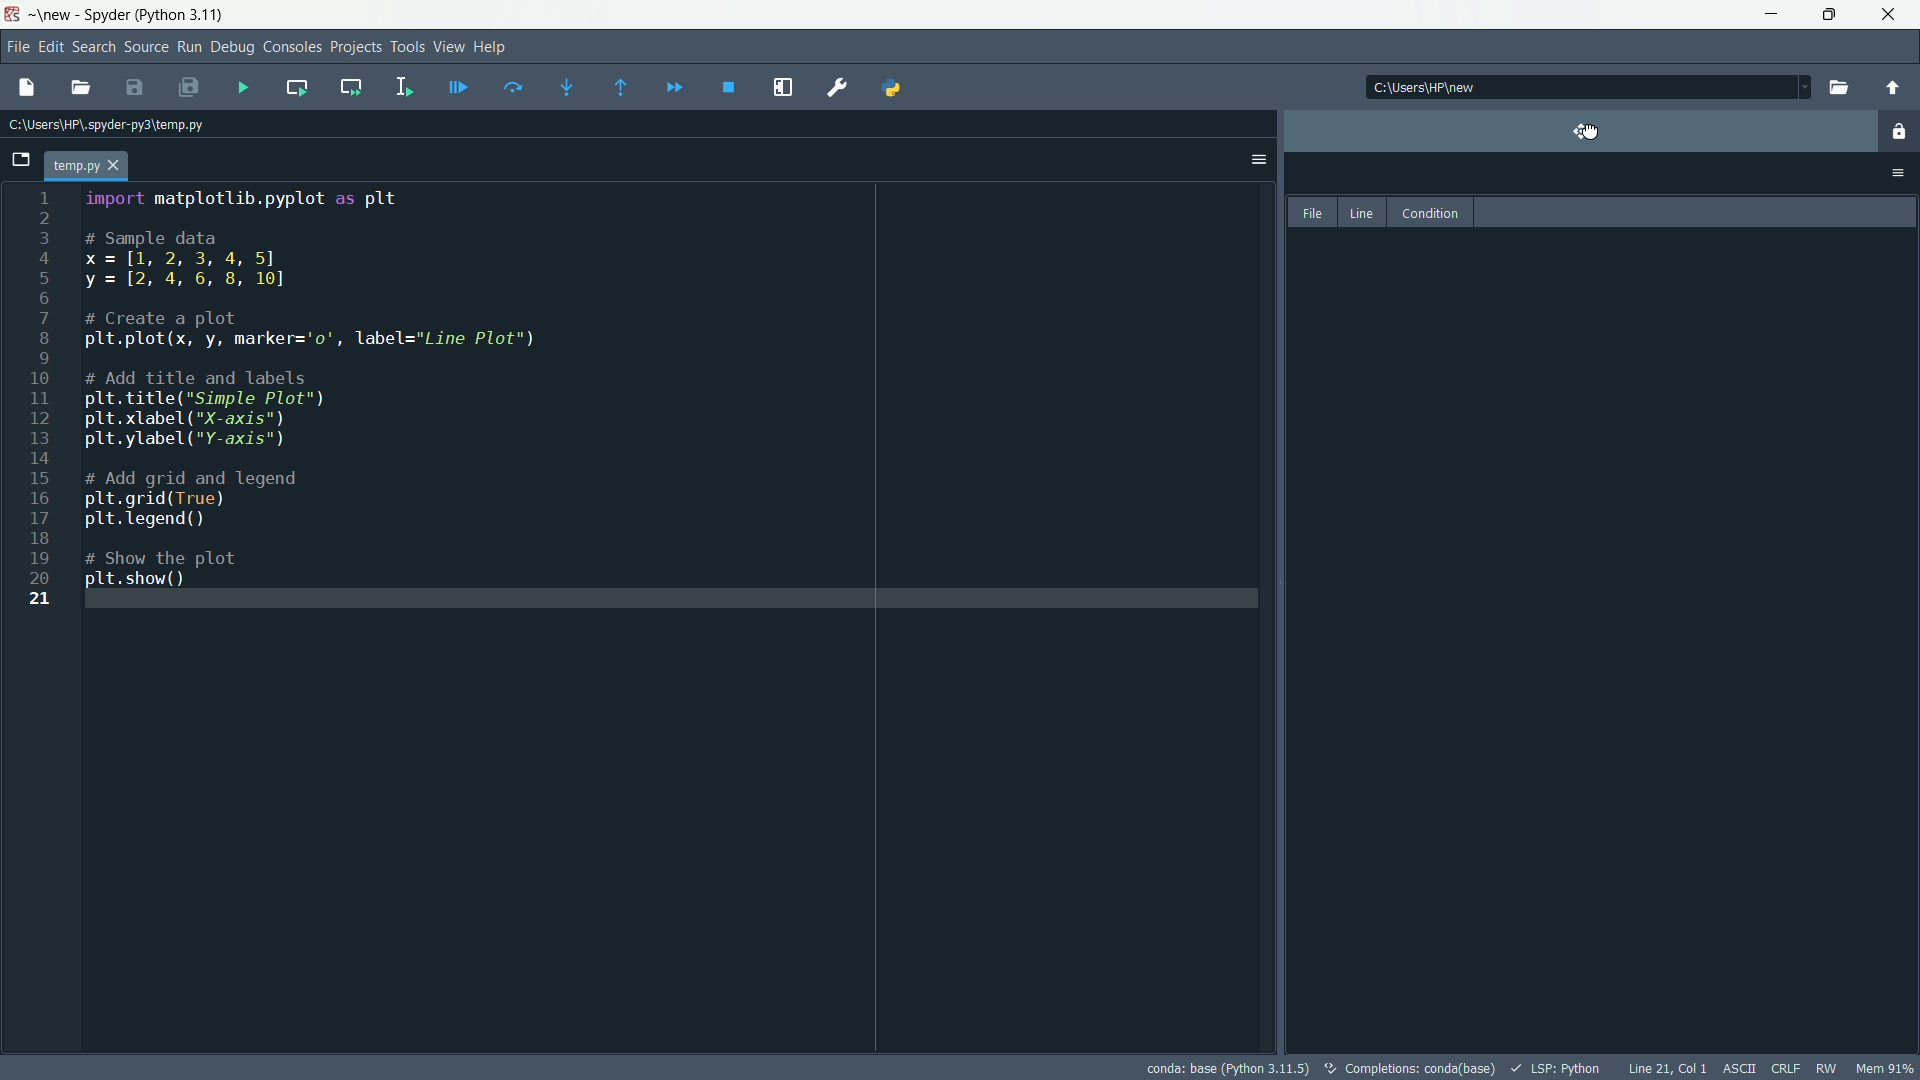 This screenshot has width=1920, height=1080. I want to click on memory usage, so click(1885, 1068).